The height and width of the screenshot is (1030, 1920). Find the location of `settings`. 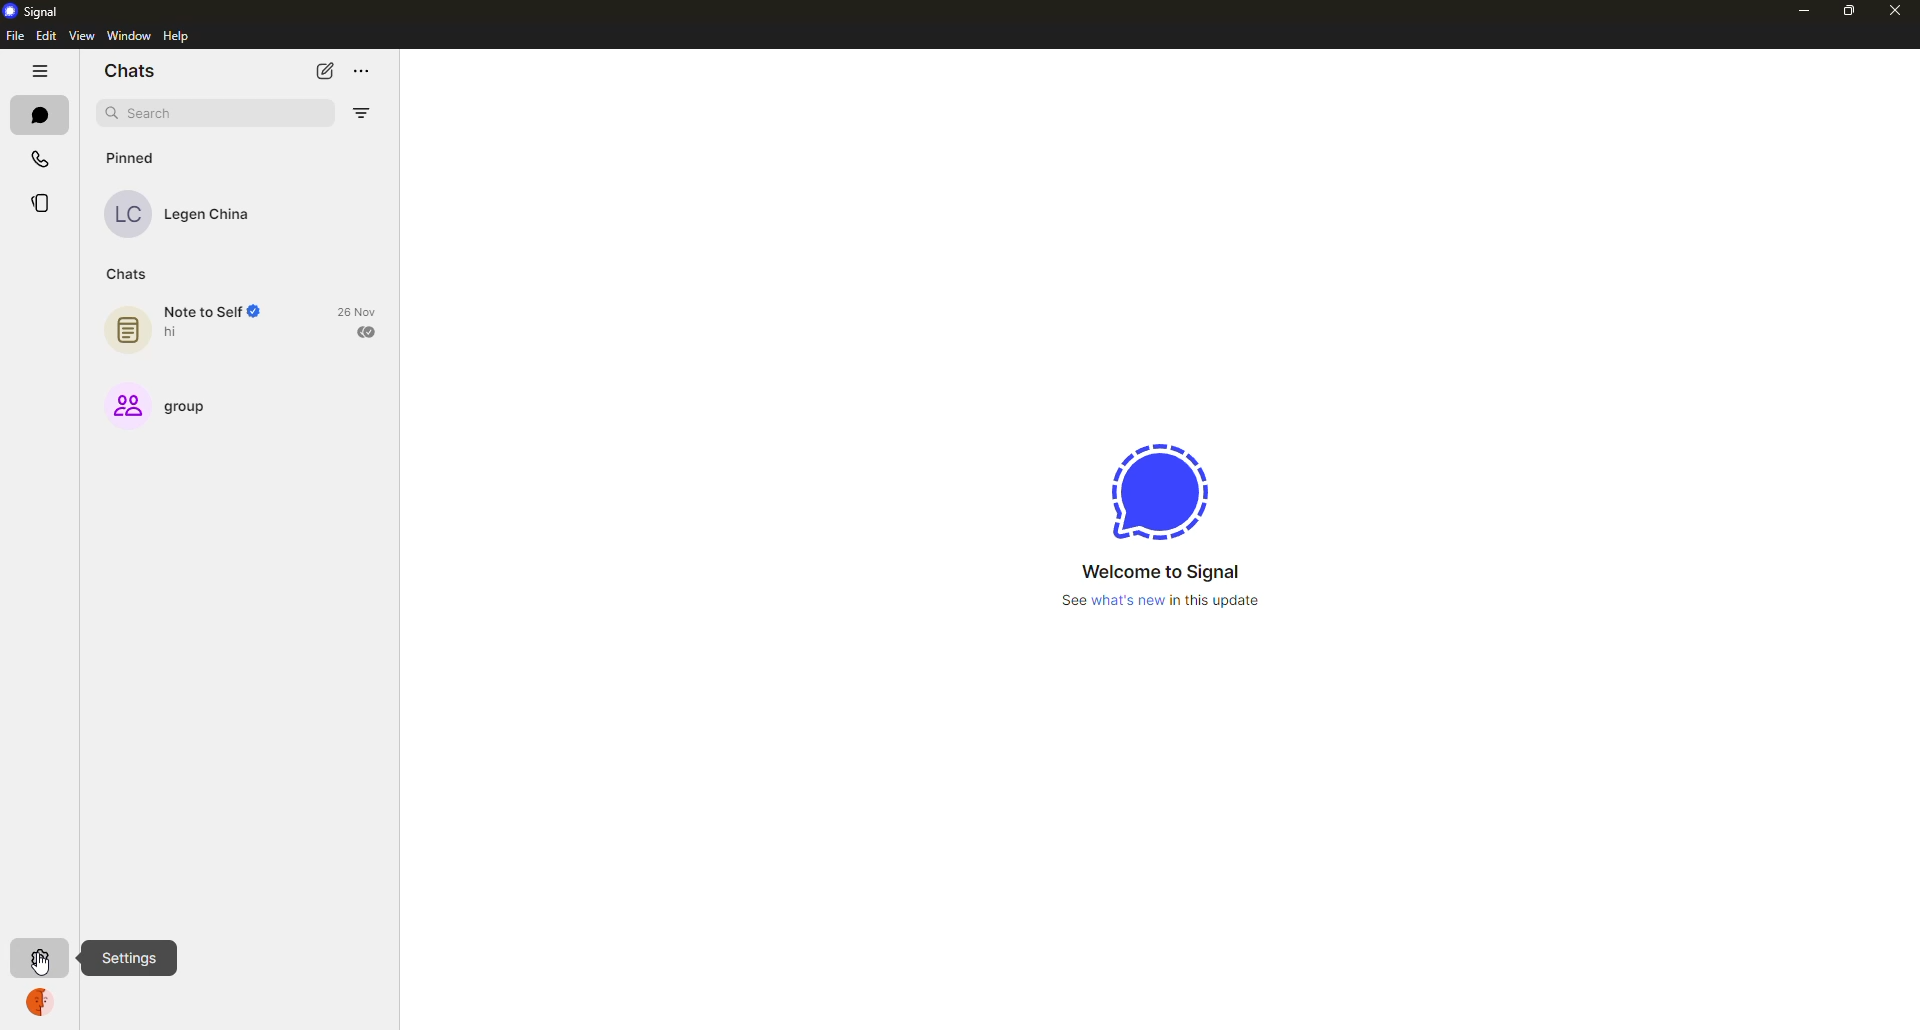

settings is located at coordinates (38, 956).